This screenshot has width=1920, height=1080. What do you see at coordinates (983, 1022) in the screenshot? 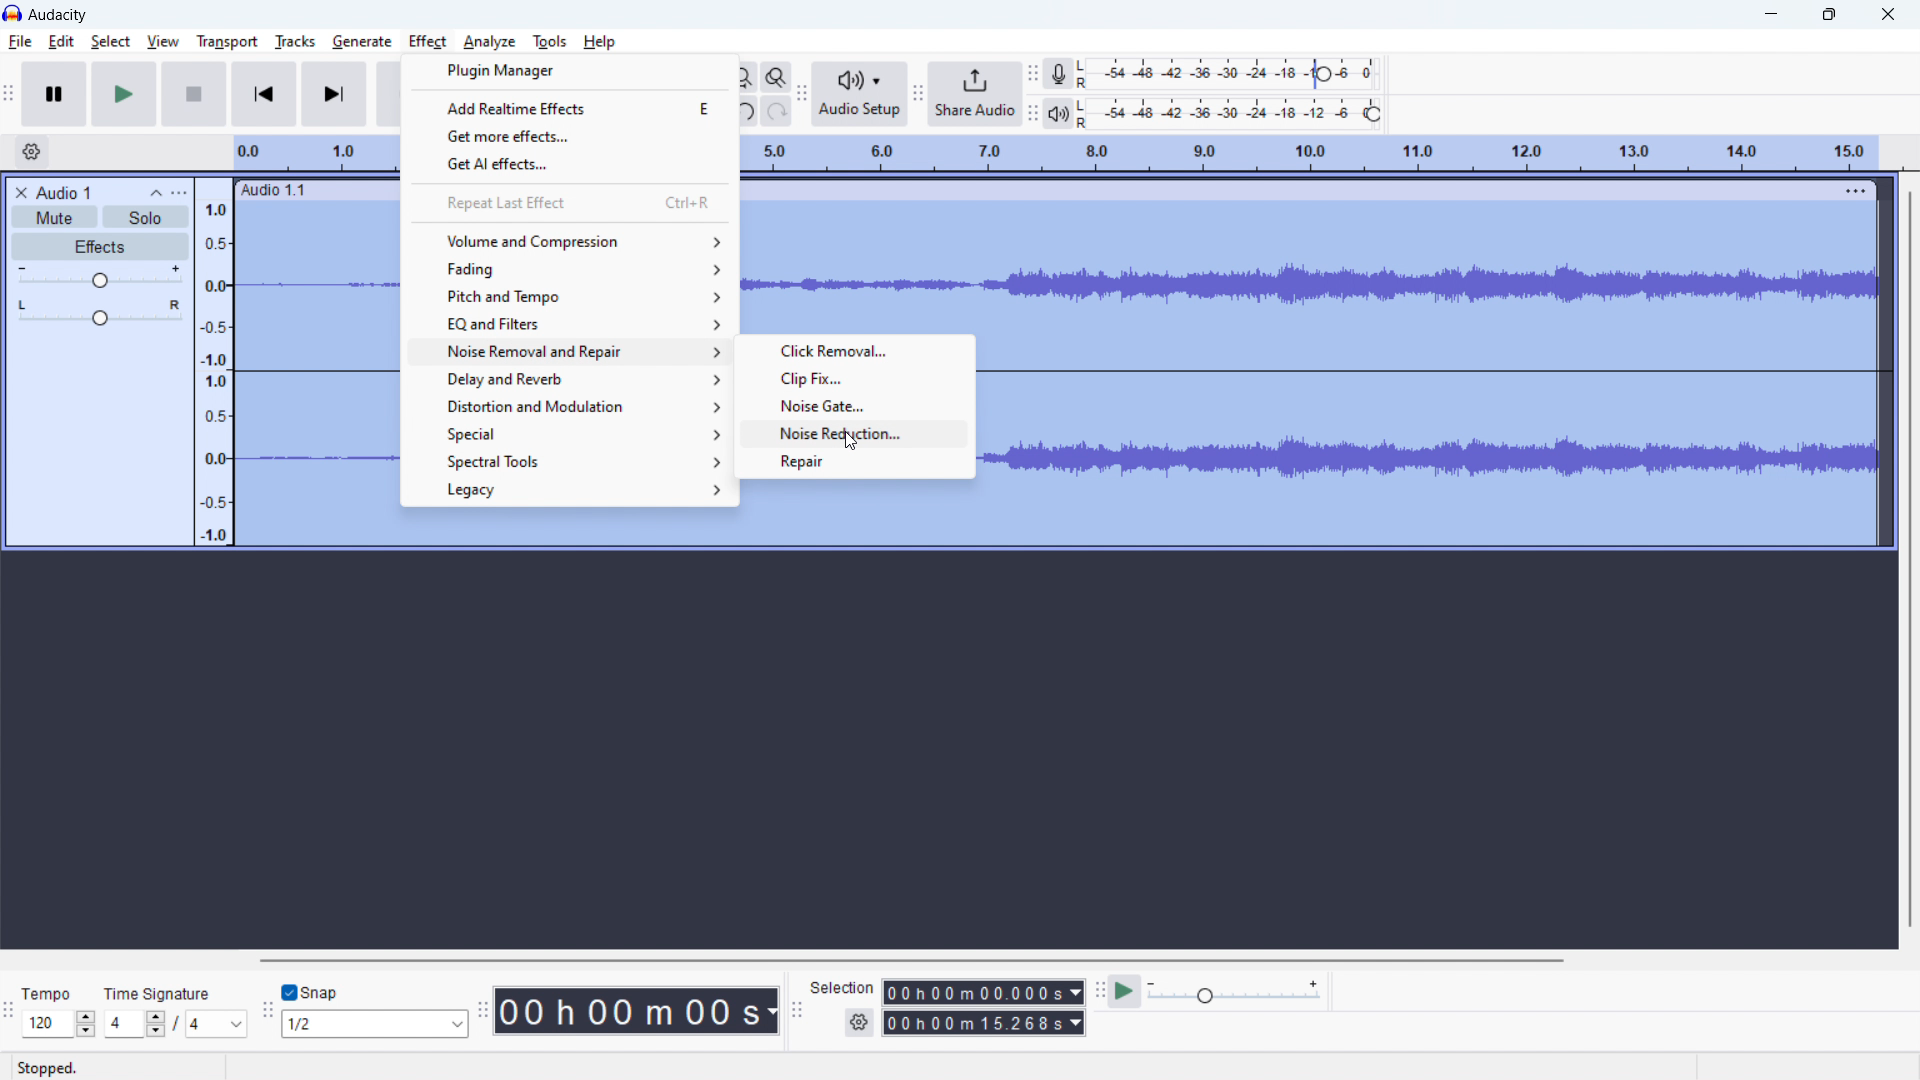
I see `end time` at bounding box center [983, 1022].